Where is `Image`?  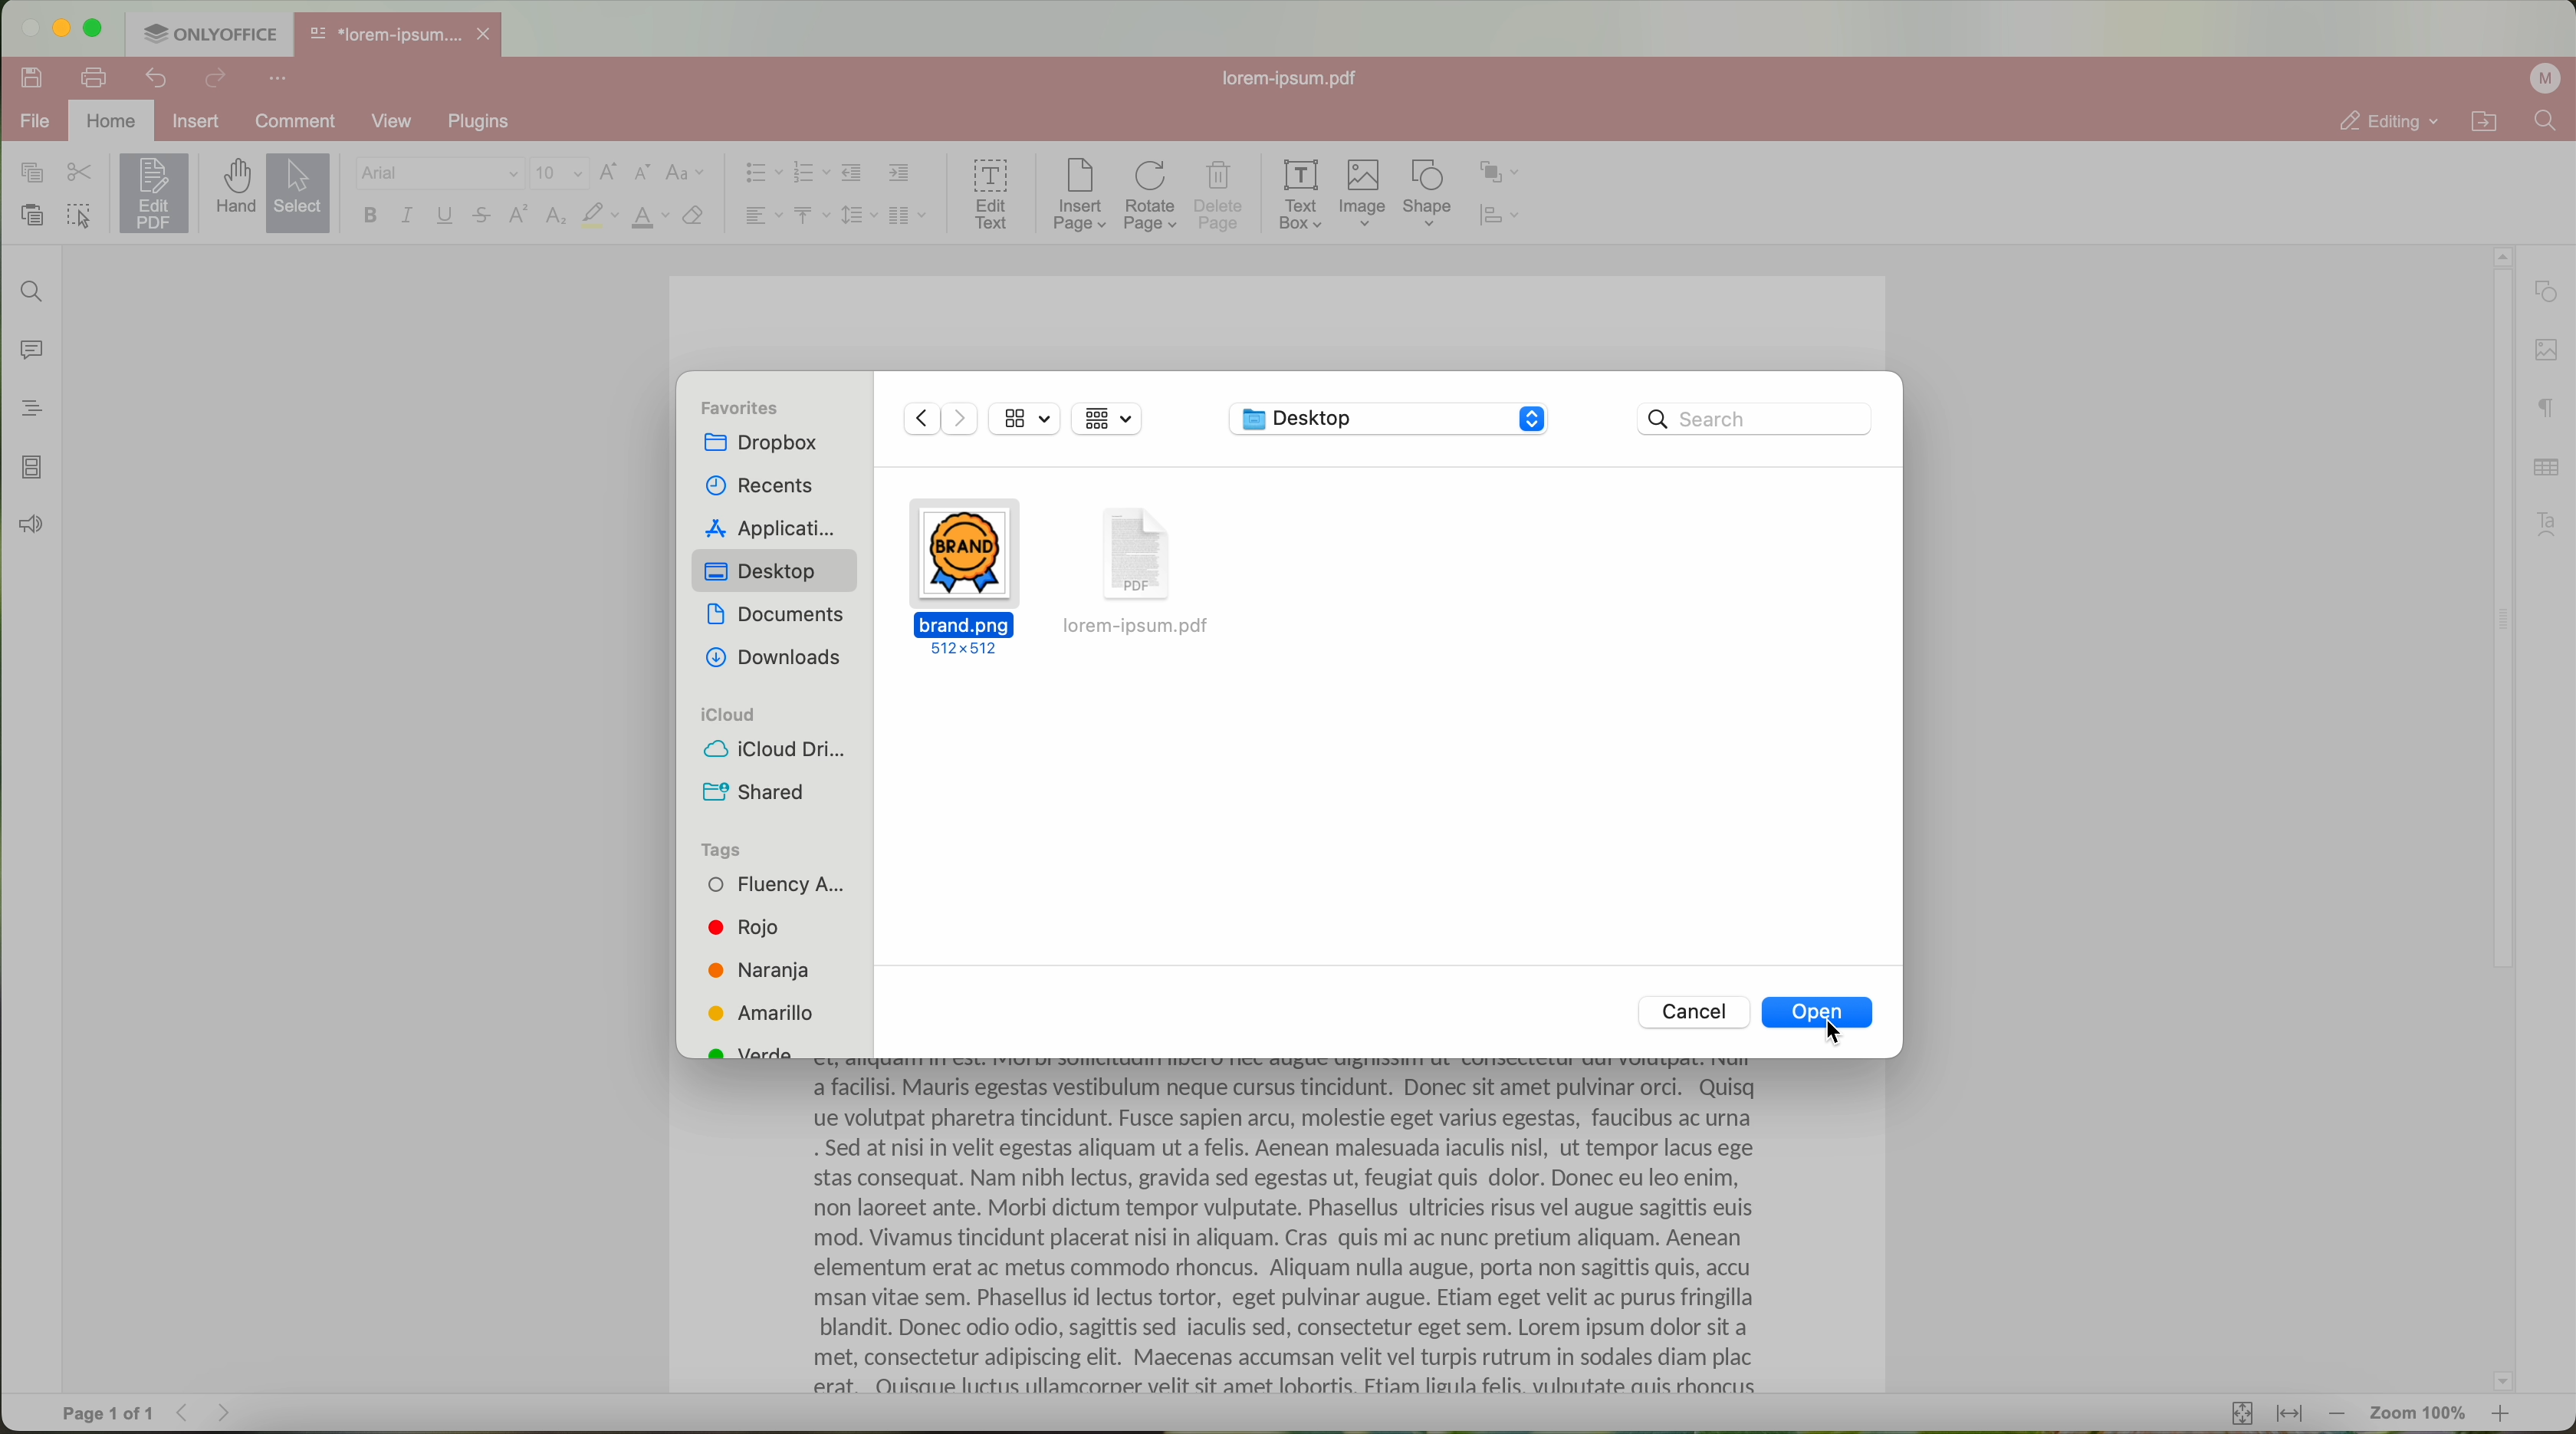
Image is located at coordinates (1364, 195).